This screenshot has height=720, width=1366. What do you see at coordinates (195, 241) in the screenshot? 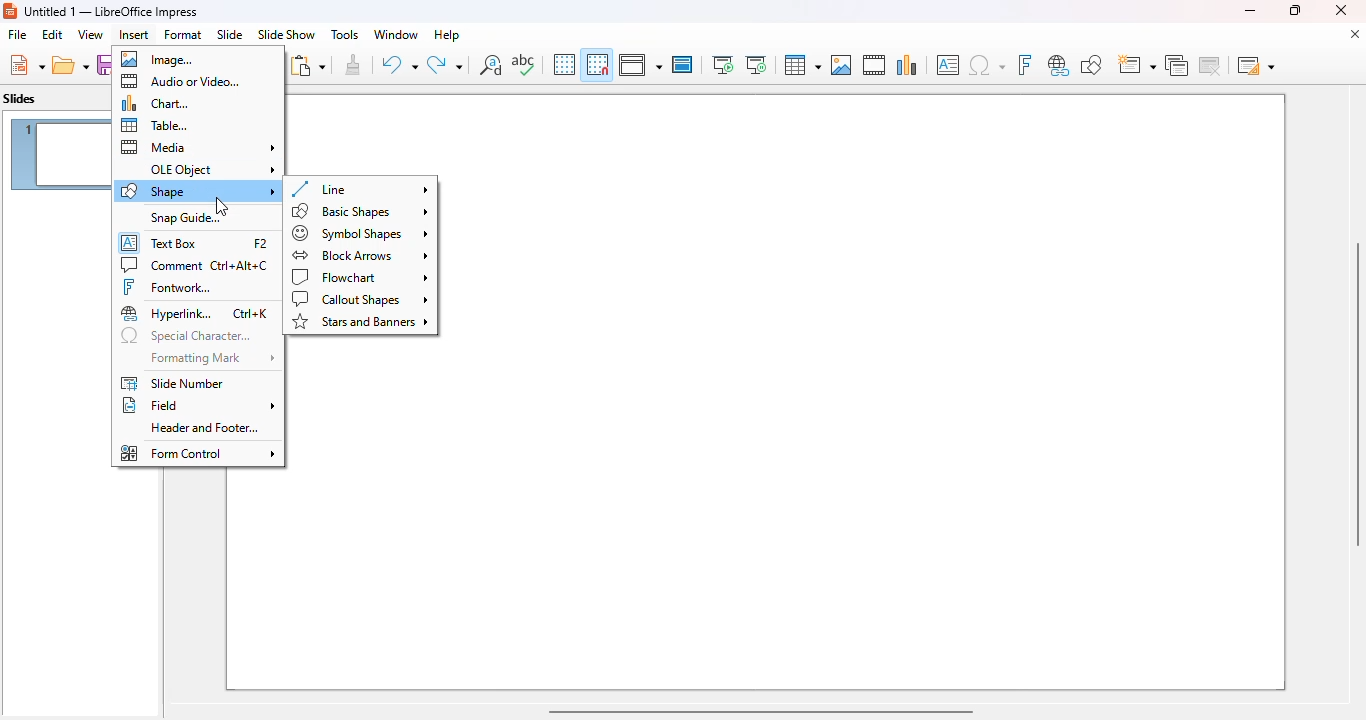
I see `text box` at bounding box center [195, 241].